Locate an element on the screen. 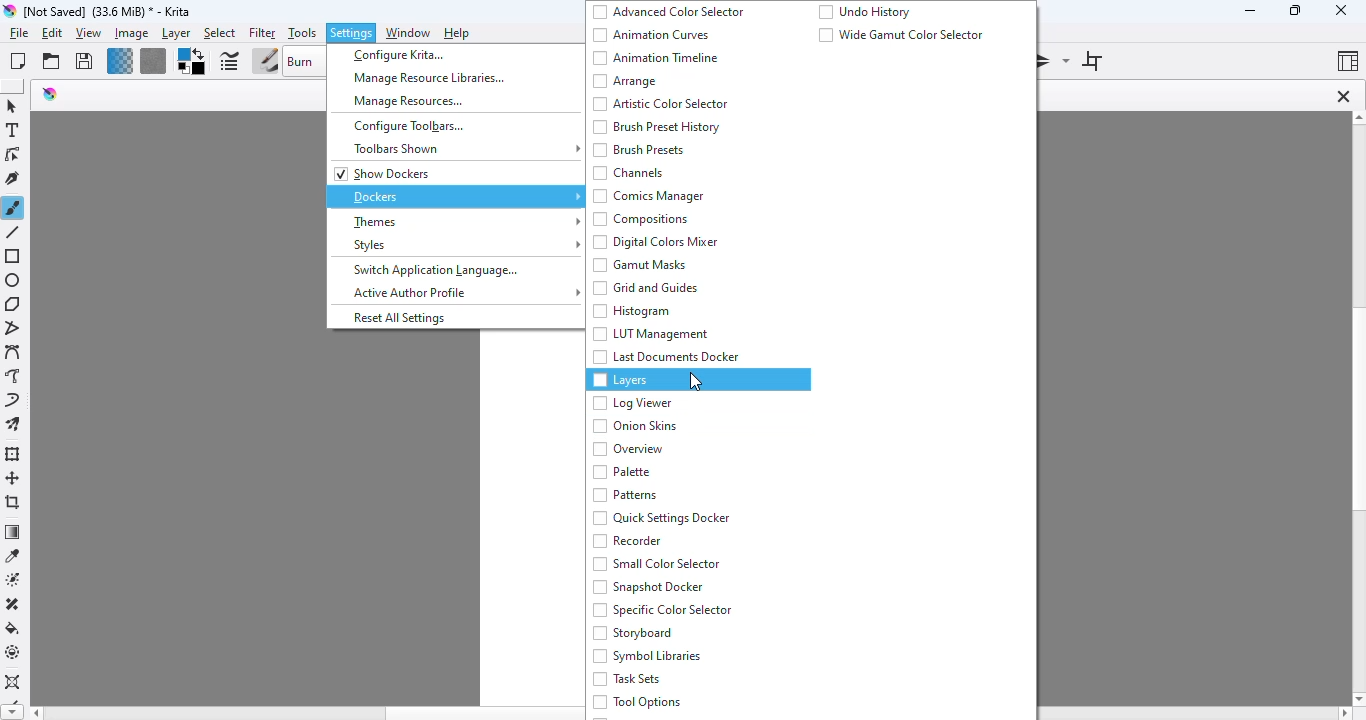  create new document is located at coordinates (17, 61).